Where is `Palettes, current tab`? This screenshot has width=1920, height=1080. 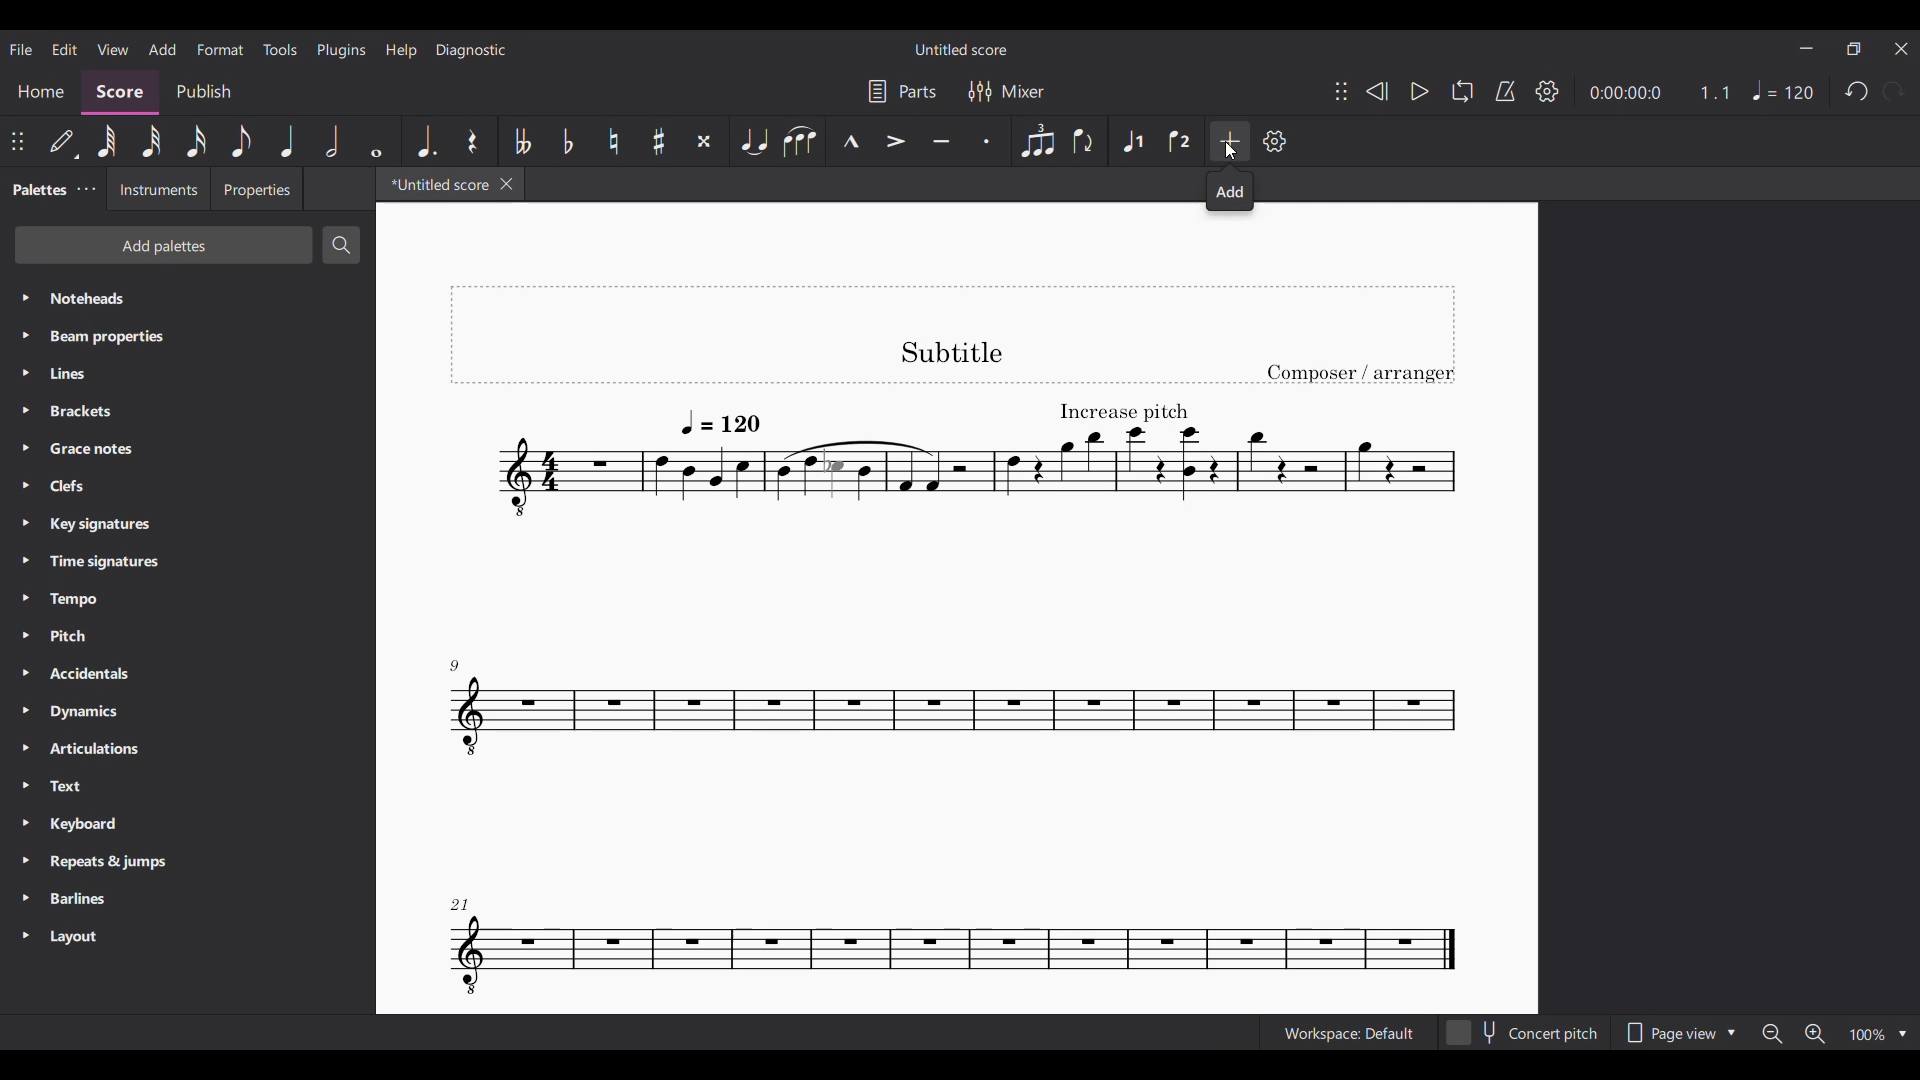
Palettes, current tab is located at coordinates (38, 190).